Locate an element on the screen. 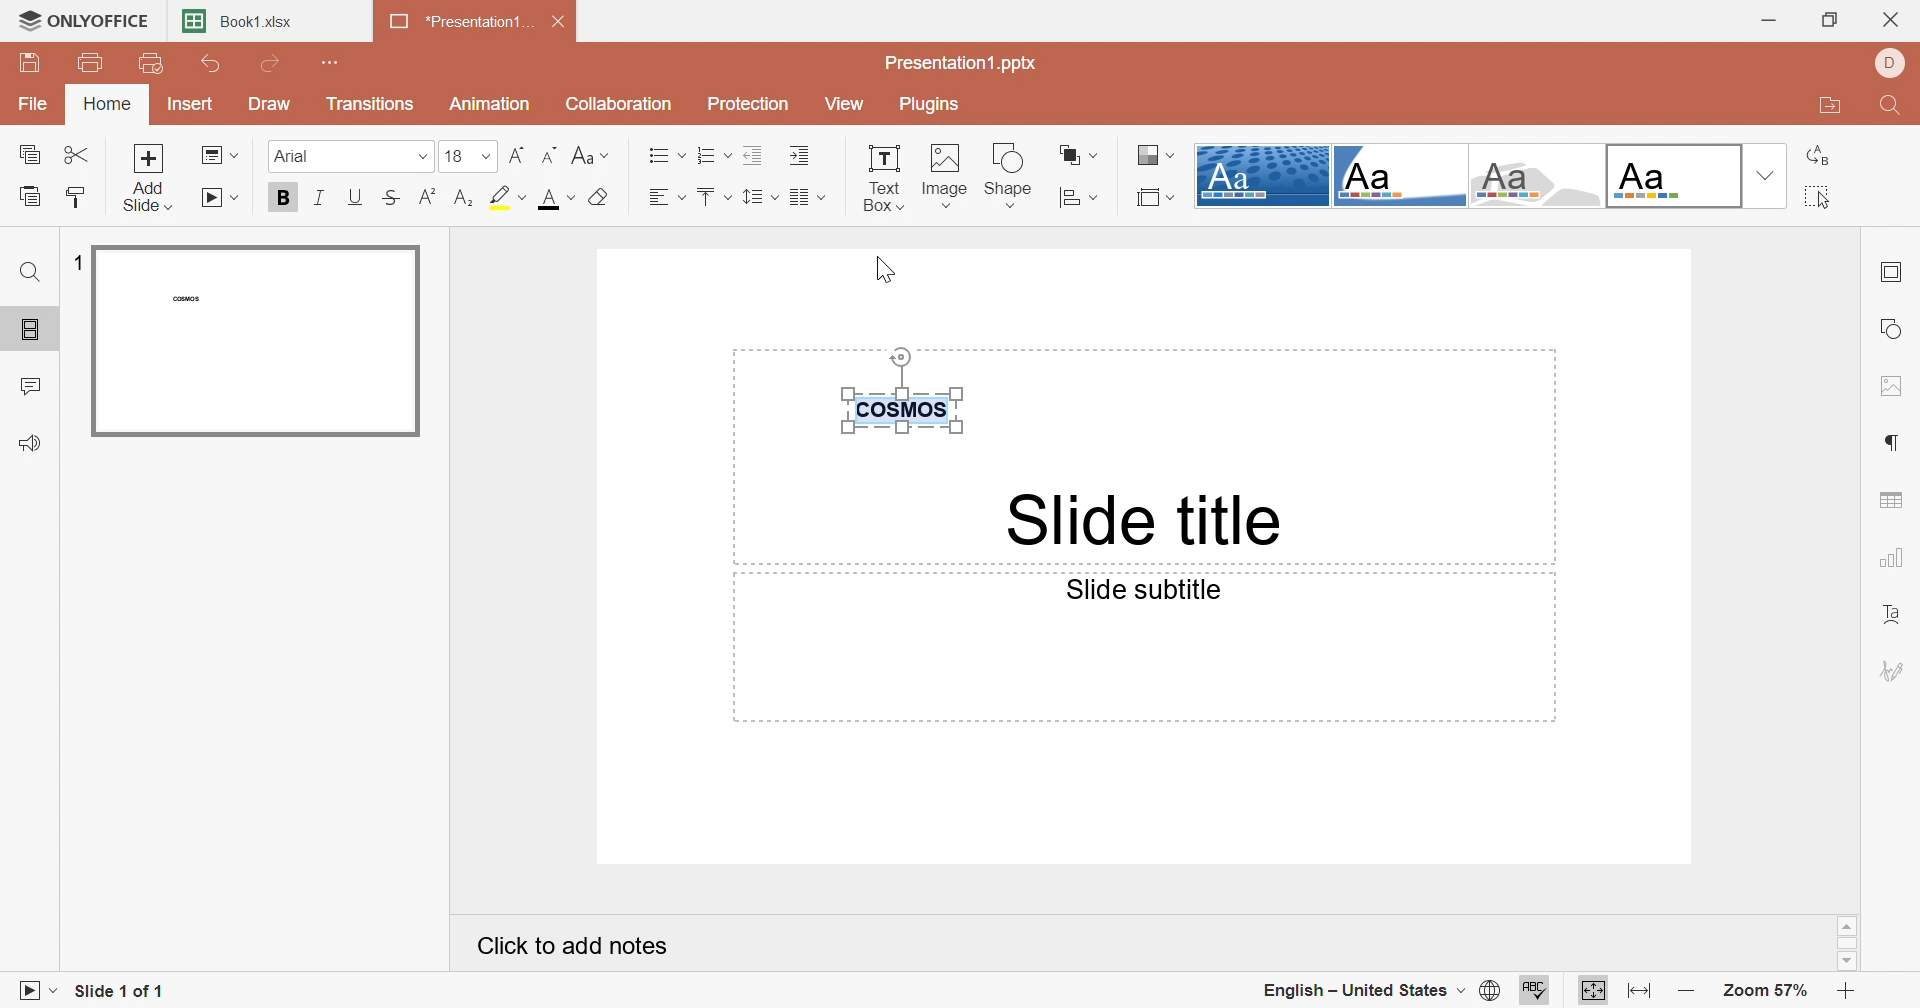 This screenshot has height=1008, width=1920. Paragraph settings is located at coordinates (1896, 445).